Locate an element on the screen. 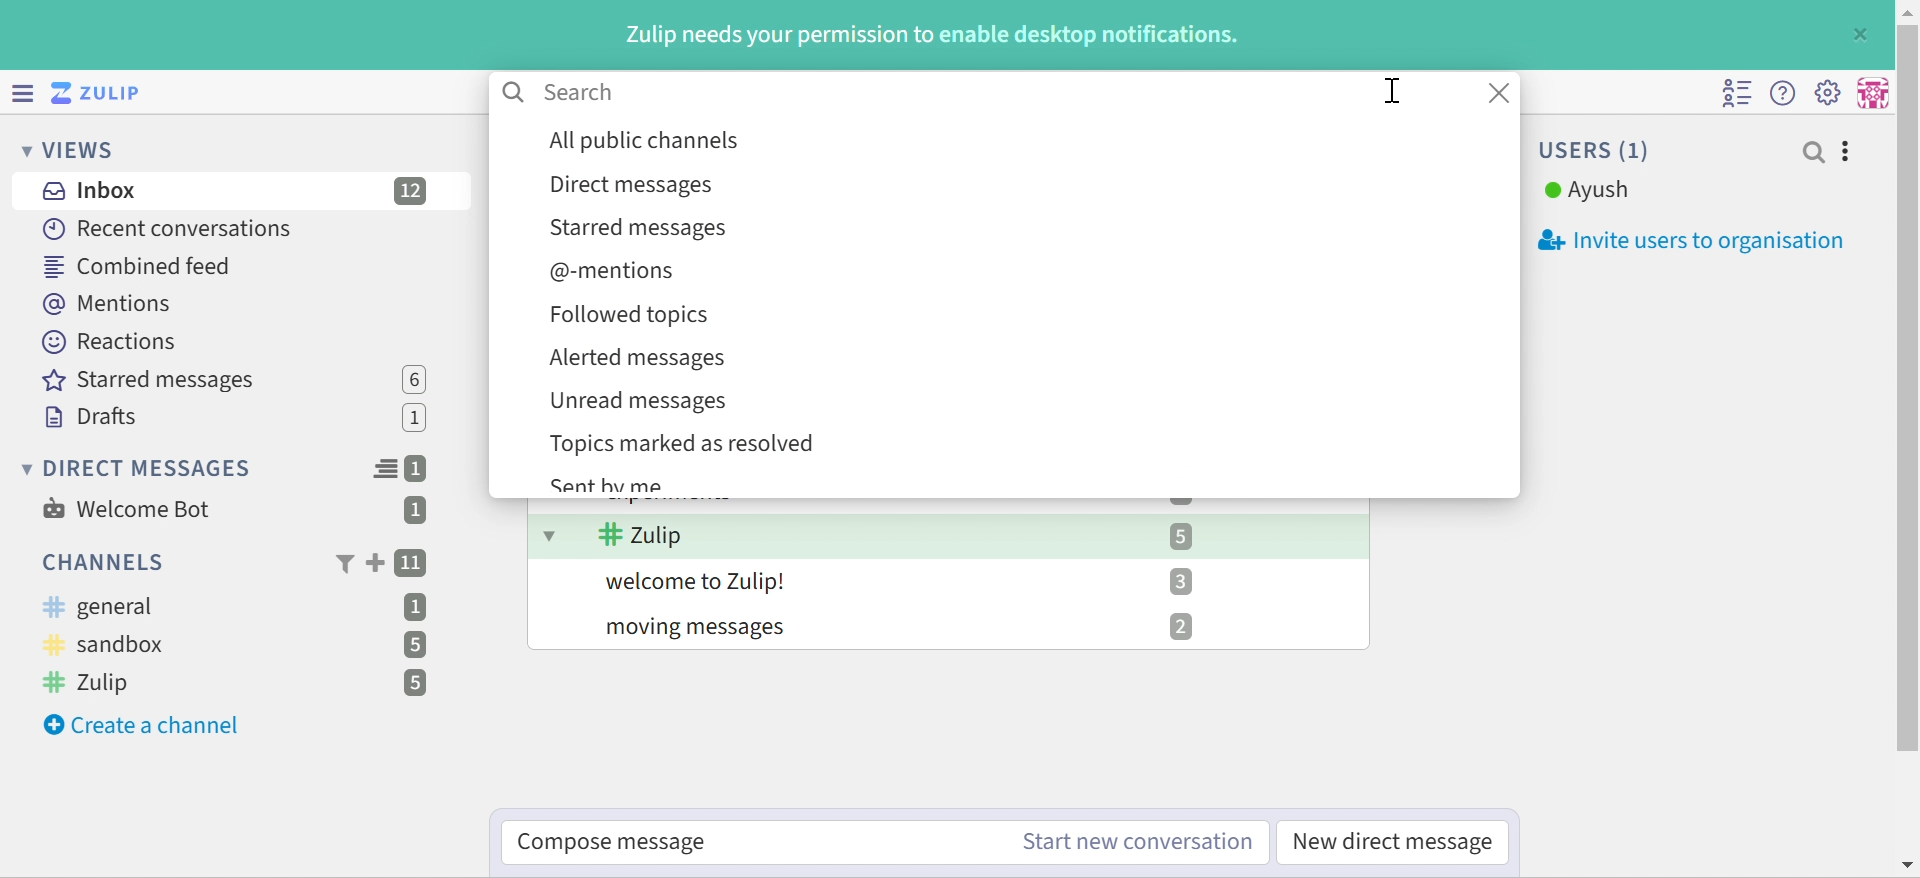 This screenshot has height=878, width=1920. 1 is located at coordinates (418, 420).